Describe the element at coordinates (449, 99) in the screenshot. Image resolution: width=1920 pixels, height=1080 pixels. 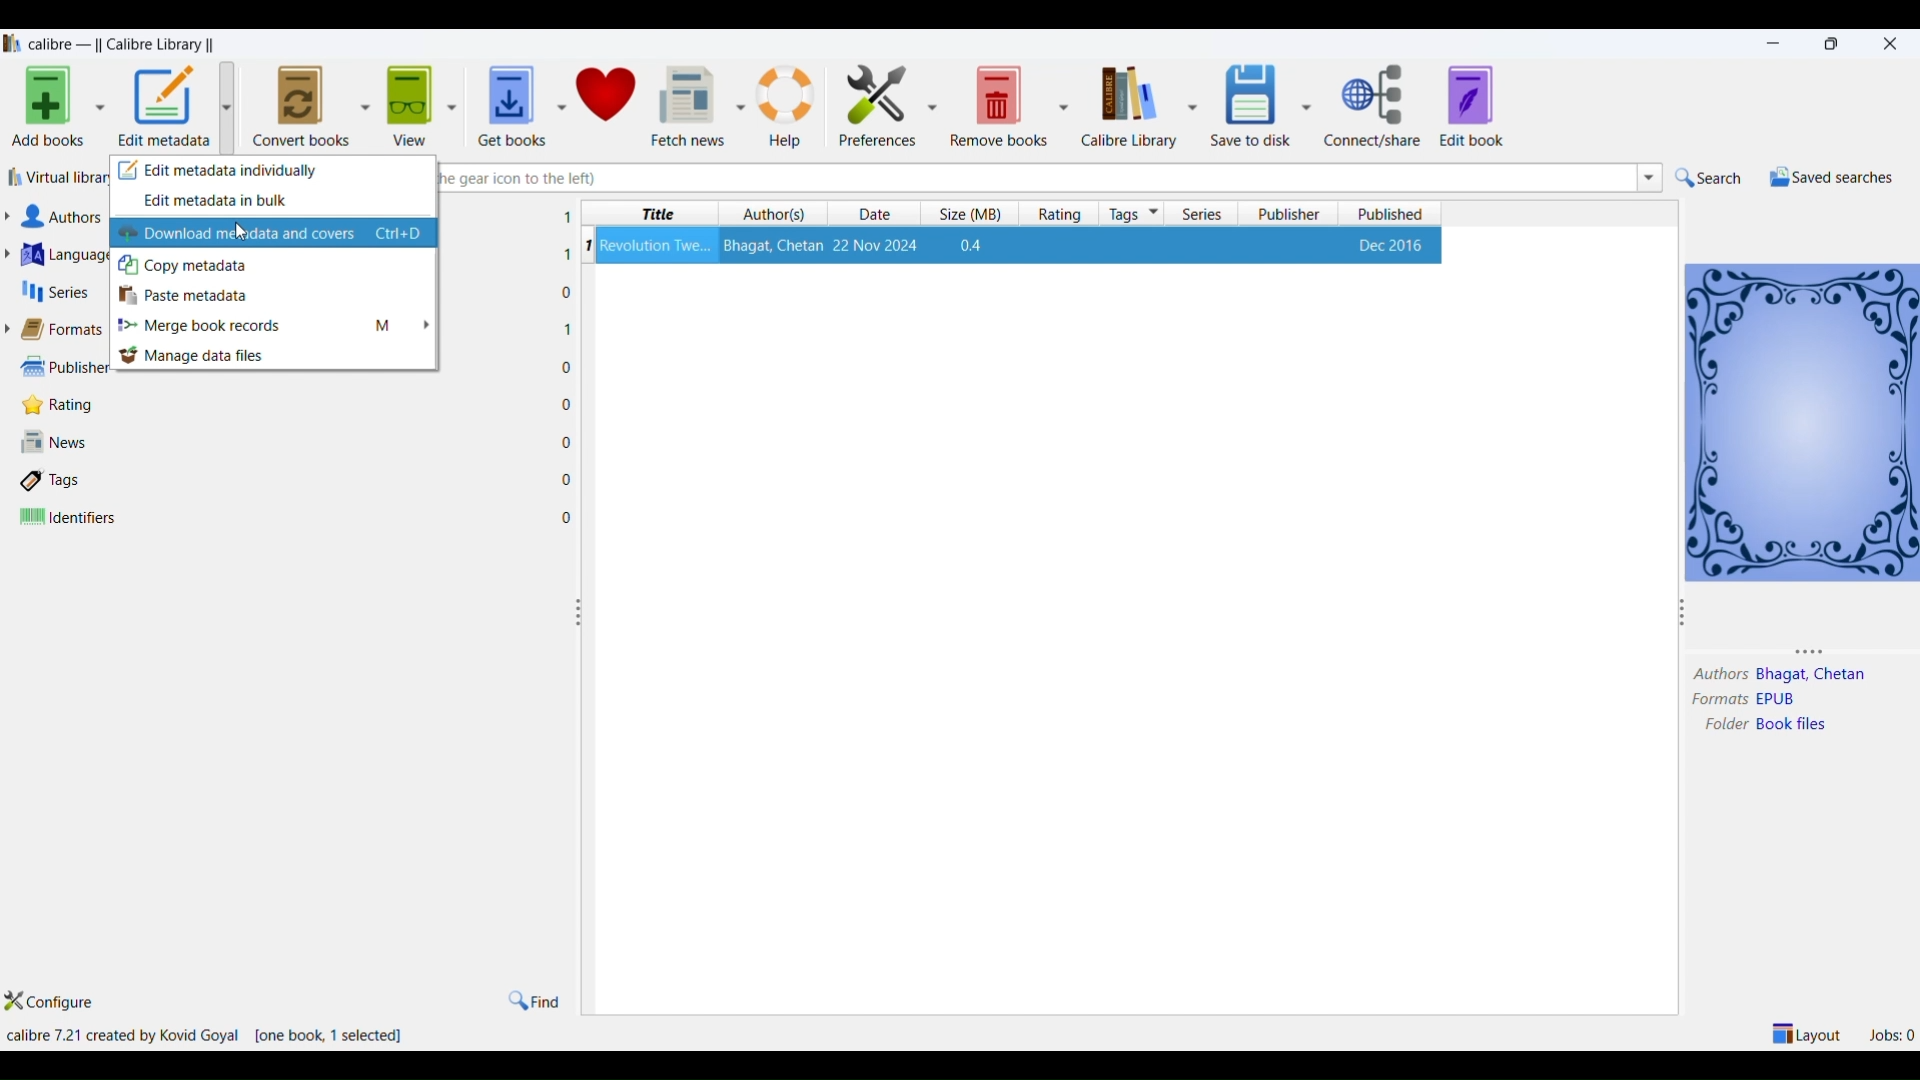
I see `view options dropdown button` at that location.